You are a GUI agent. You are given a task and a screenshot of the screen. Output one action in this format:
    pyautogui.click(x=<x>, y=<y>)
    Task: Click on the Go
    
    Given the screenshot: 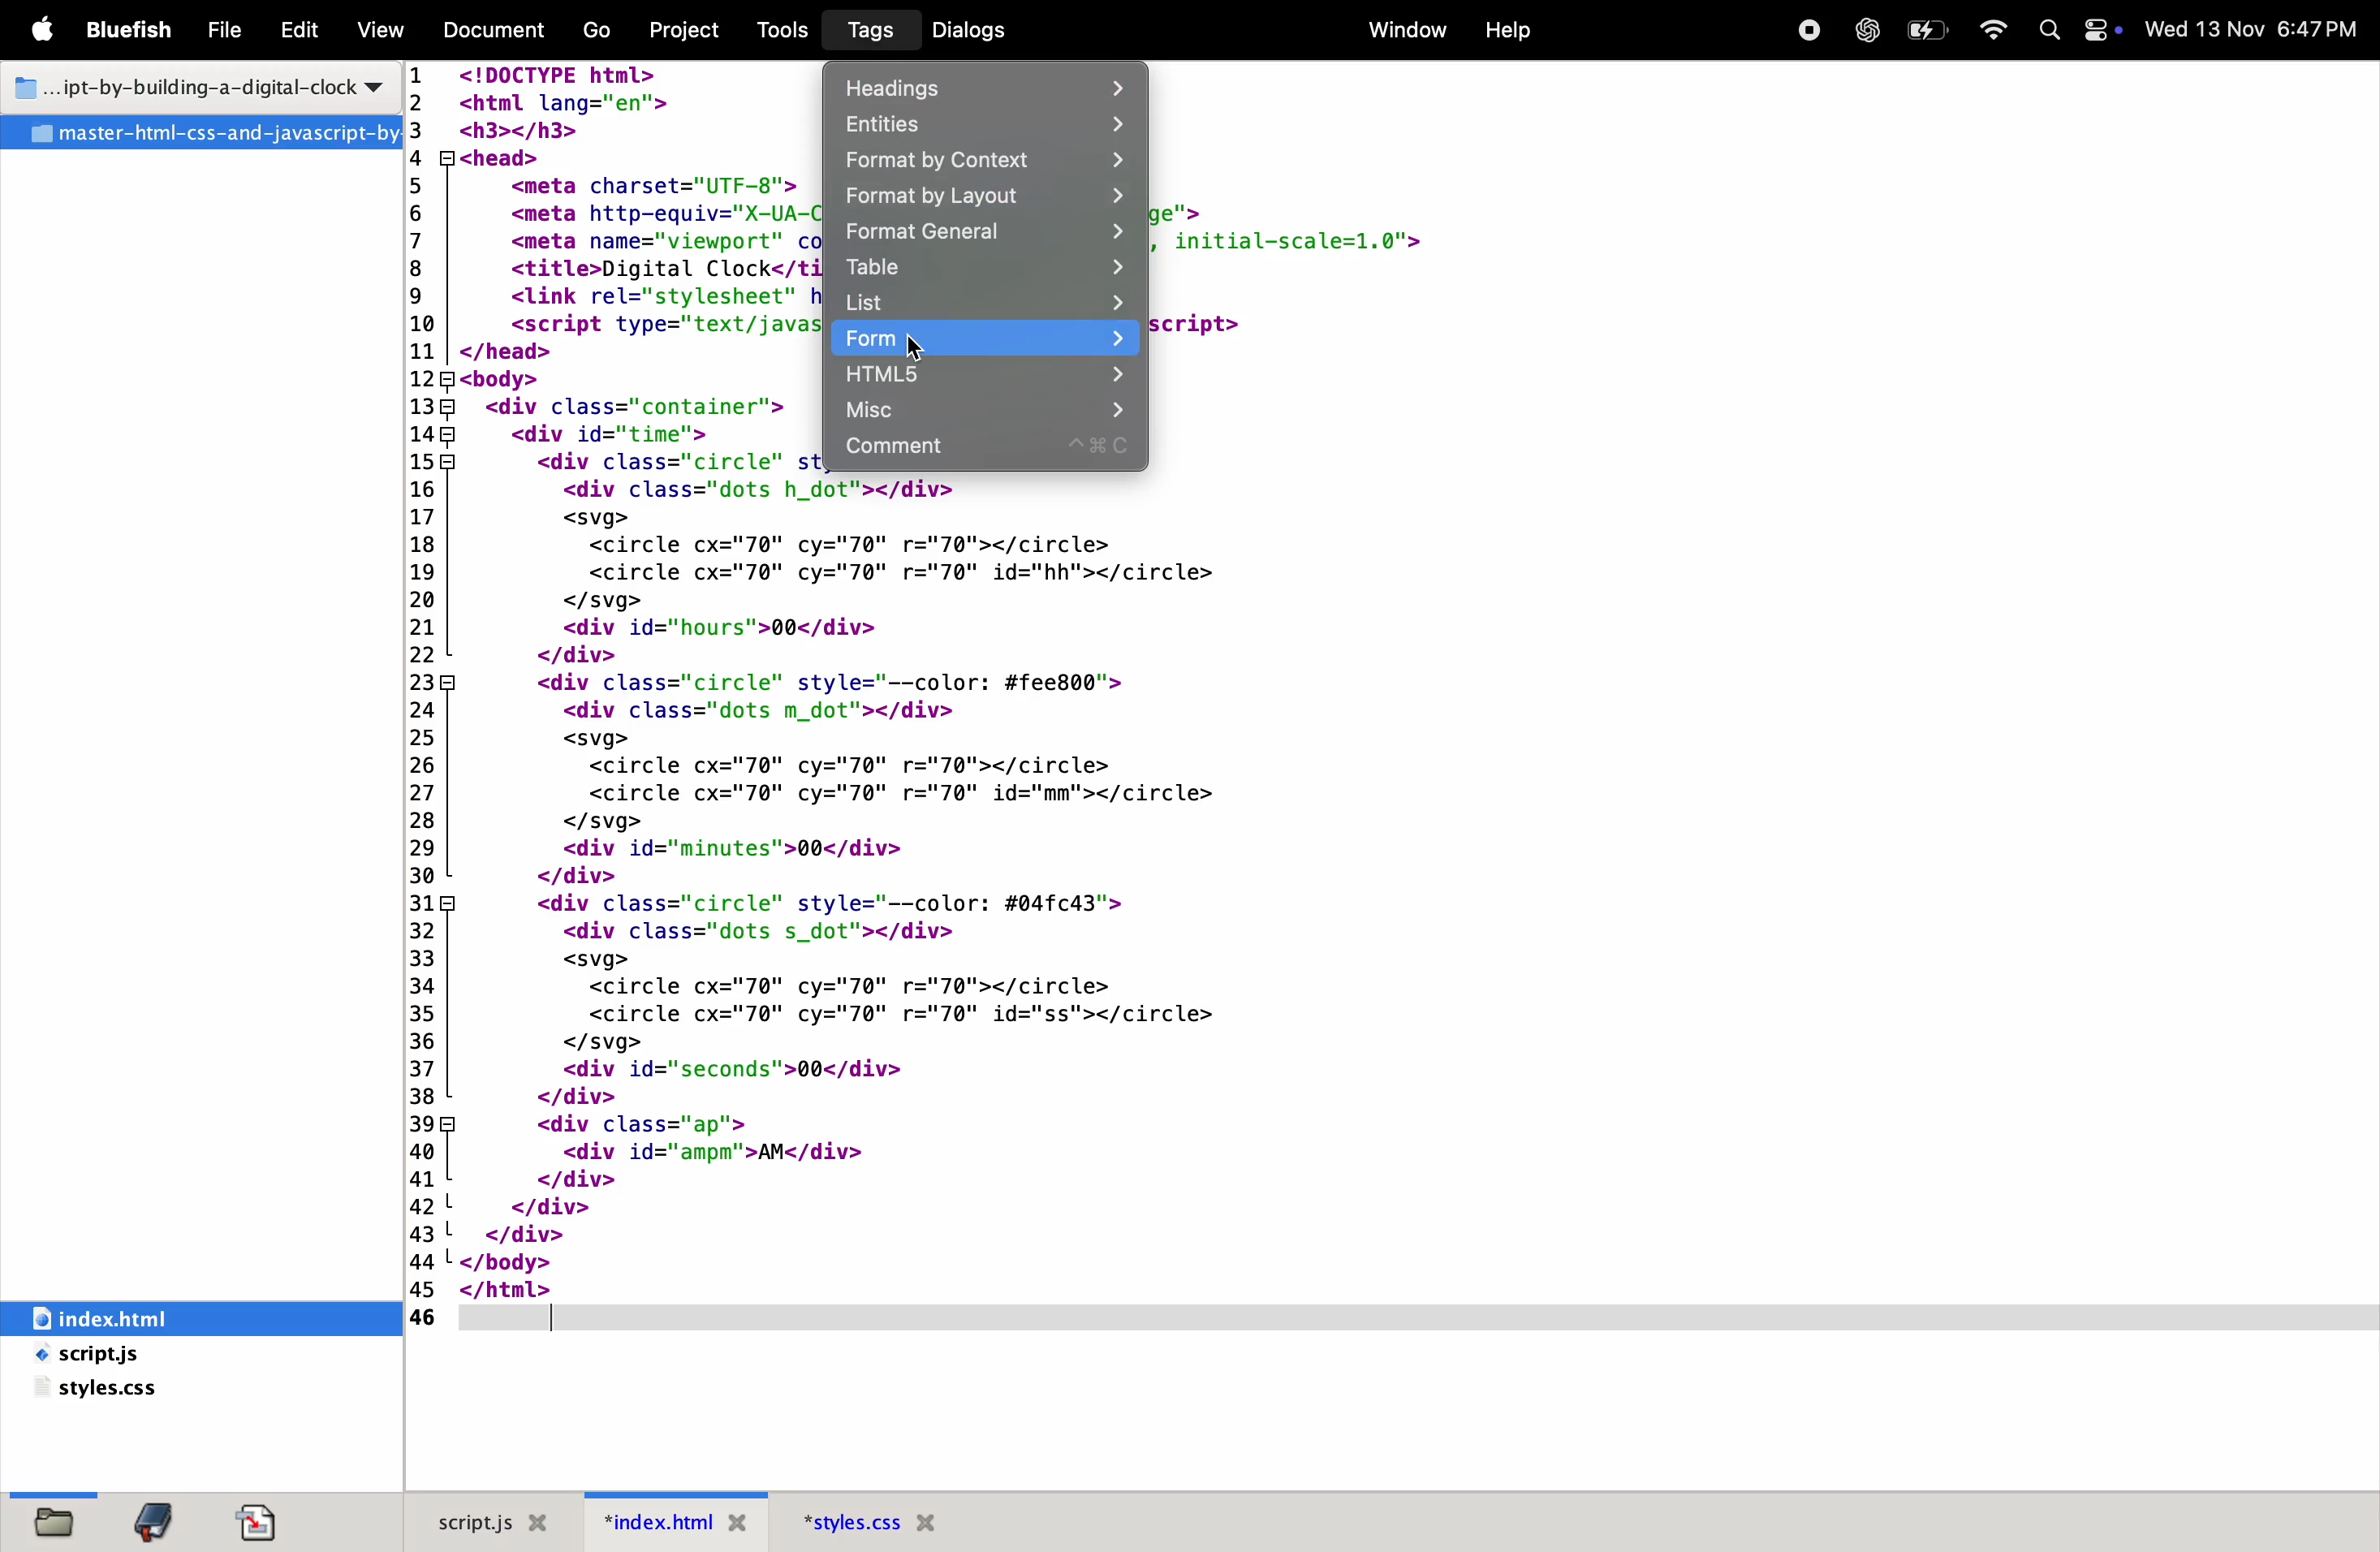 What is the action you would take?
    pyautogui.click(x=593, y=30)
    